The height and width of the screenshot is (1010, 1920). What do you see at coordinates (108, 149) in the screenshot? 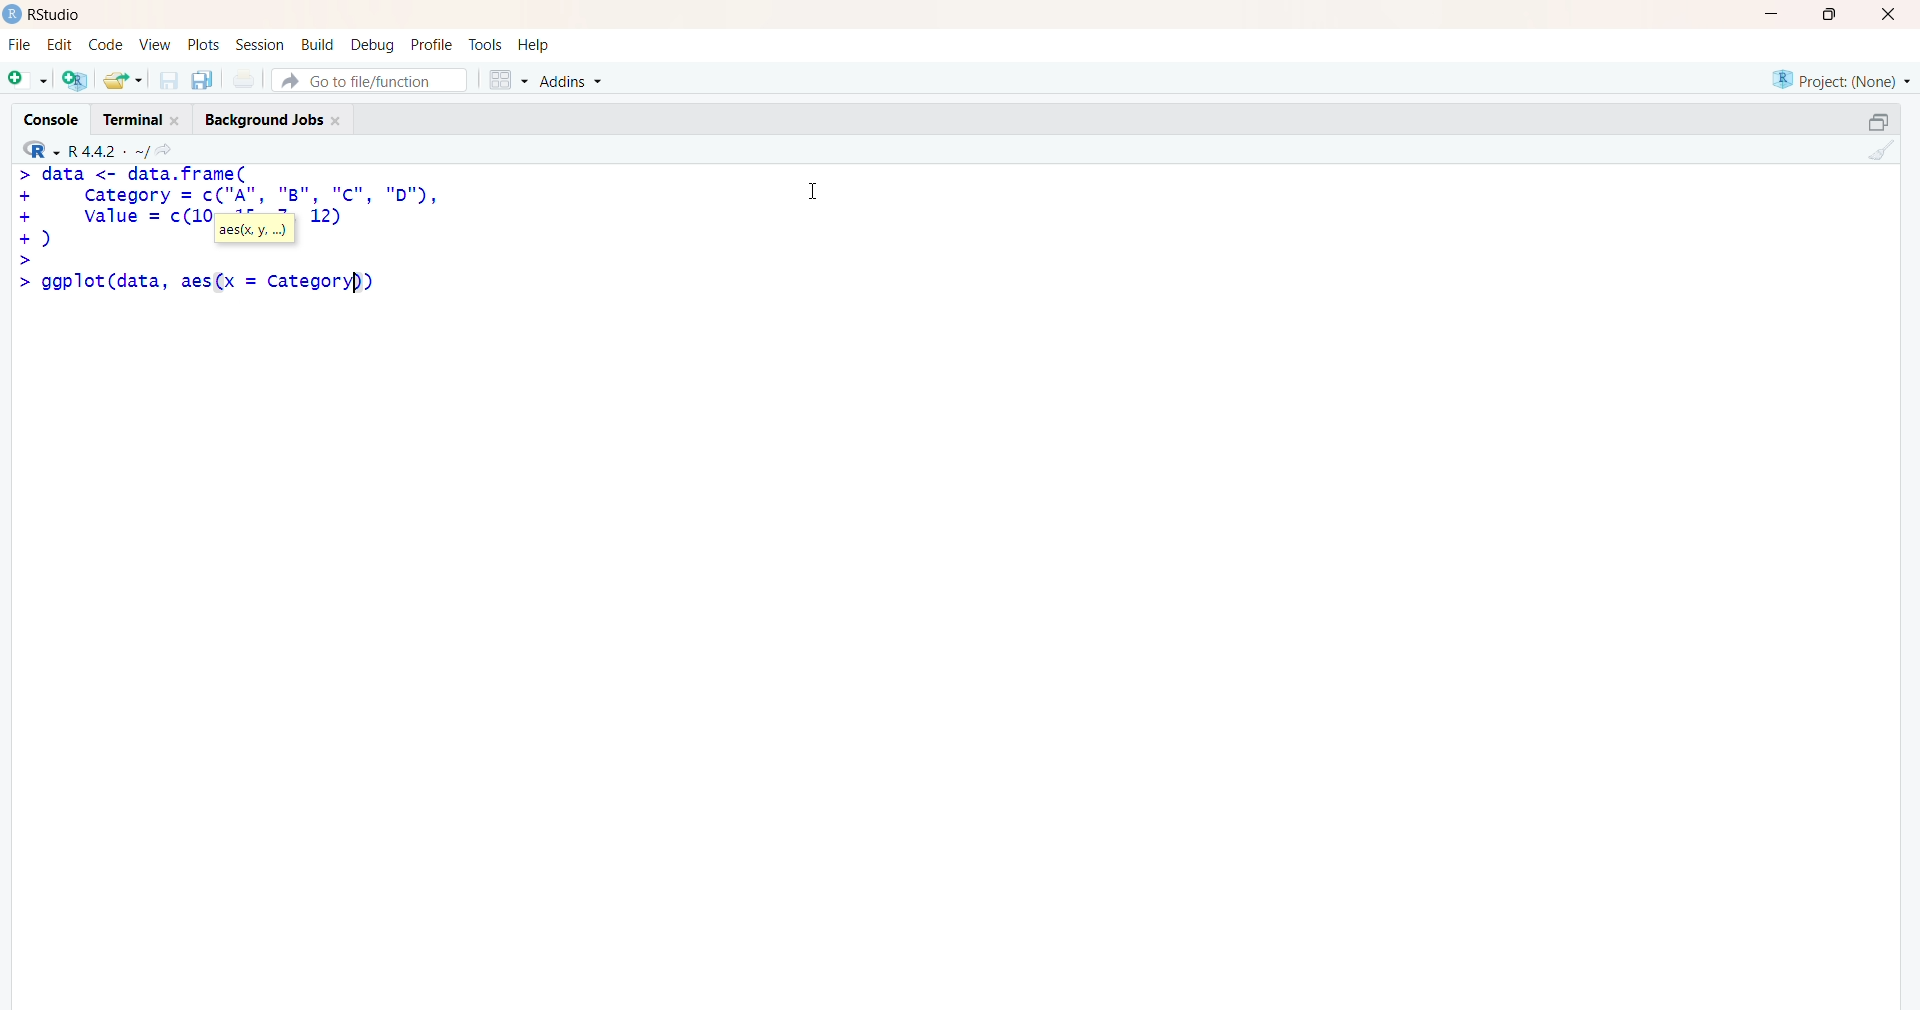
I see ` R language version - R 4.4.2` at bounding box center [108, 149].